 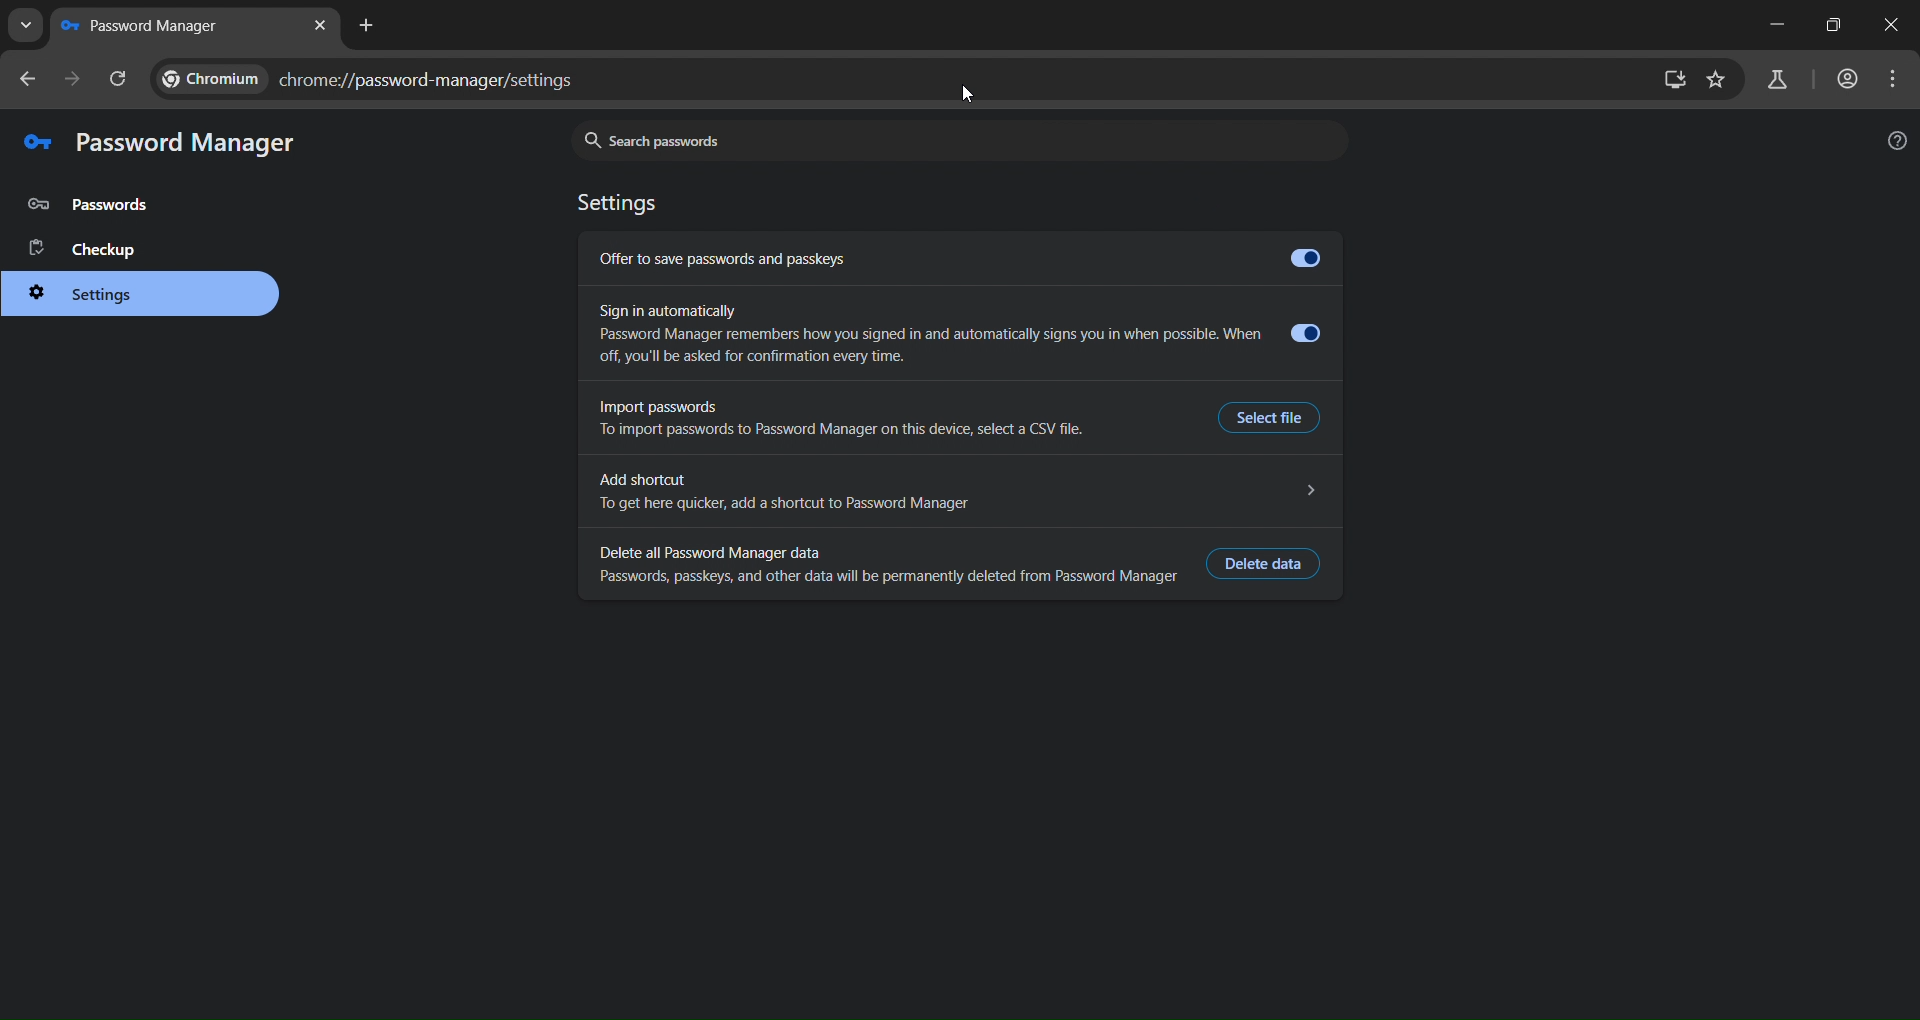 What do you see at coordinates (27, 79) in the screenshot?
I see `go back one page` at bounding box center [27, 79].